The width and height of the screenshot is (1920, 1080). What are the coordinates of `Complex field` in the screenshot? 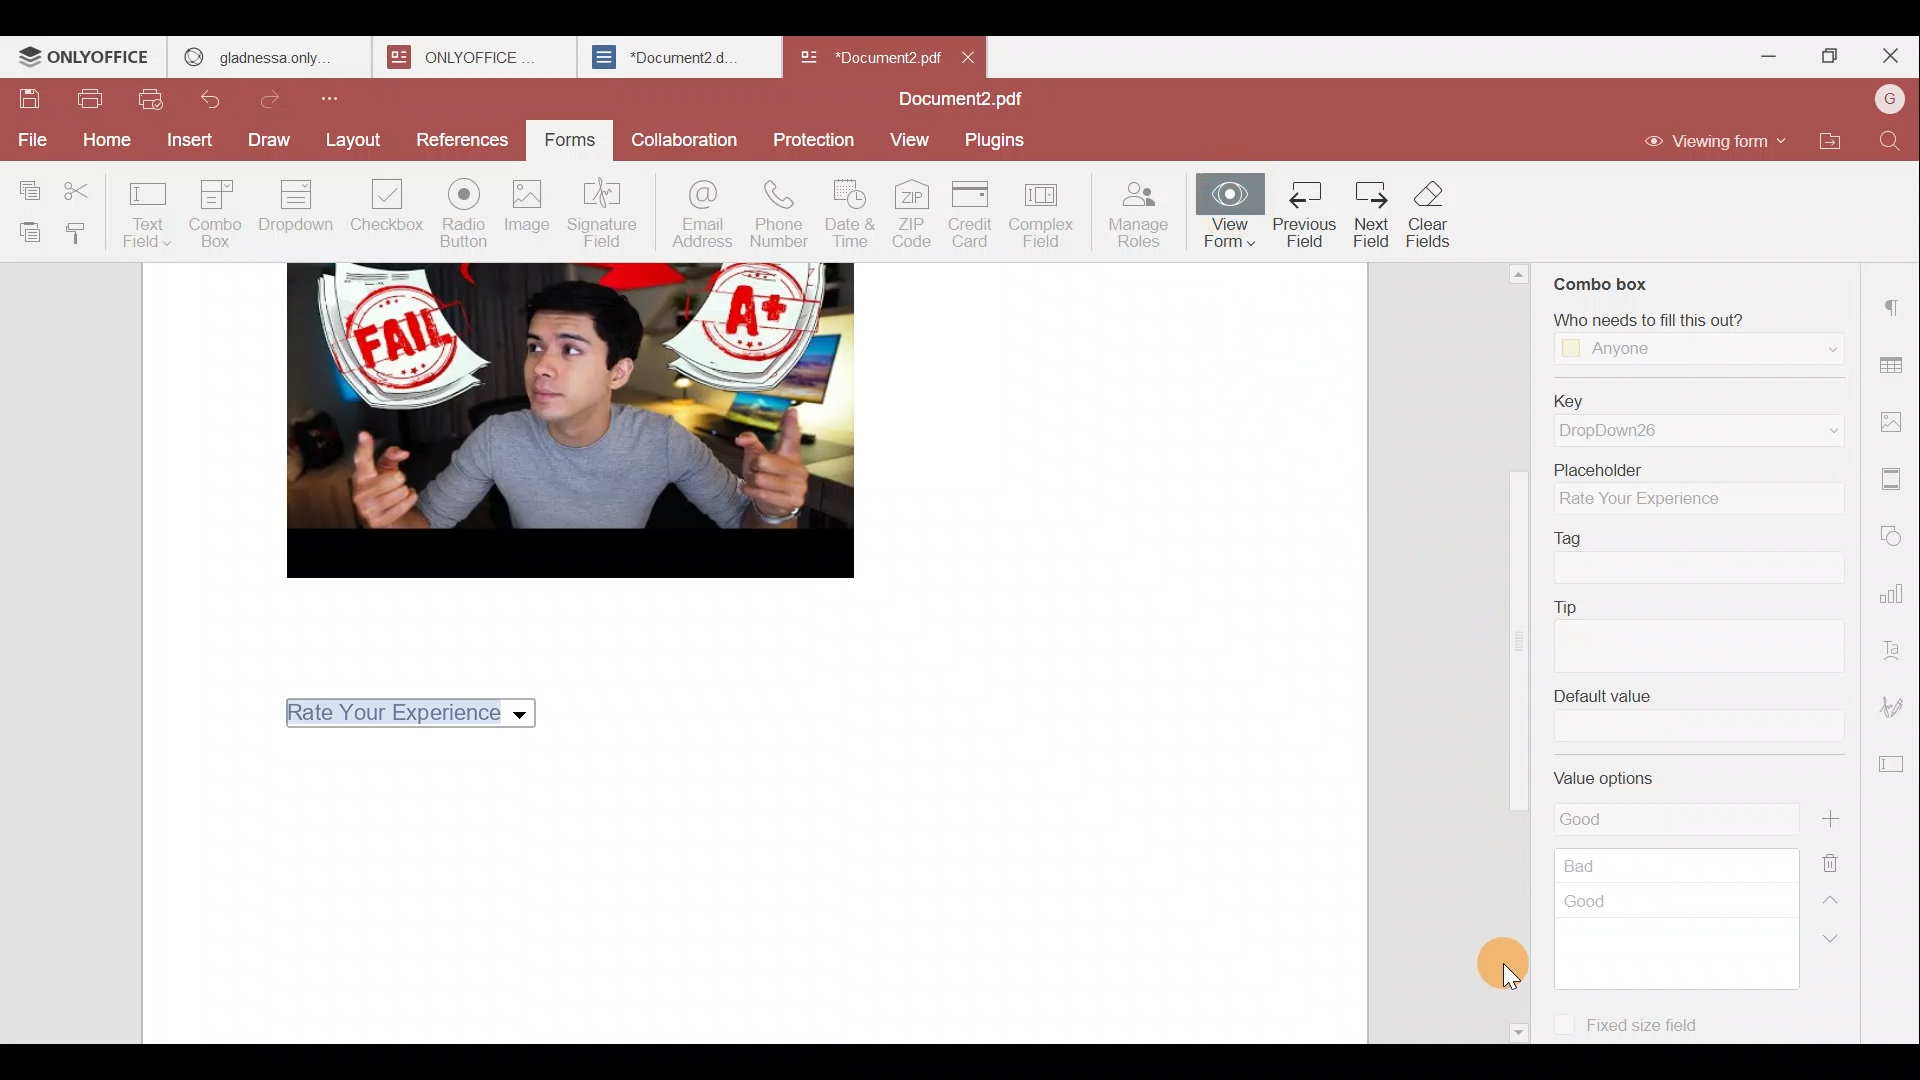 It's located at (1044, 218).